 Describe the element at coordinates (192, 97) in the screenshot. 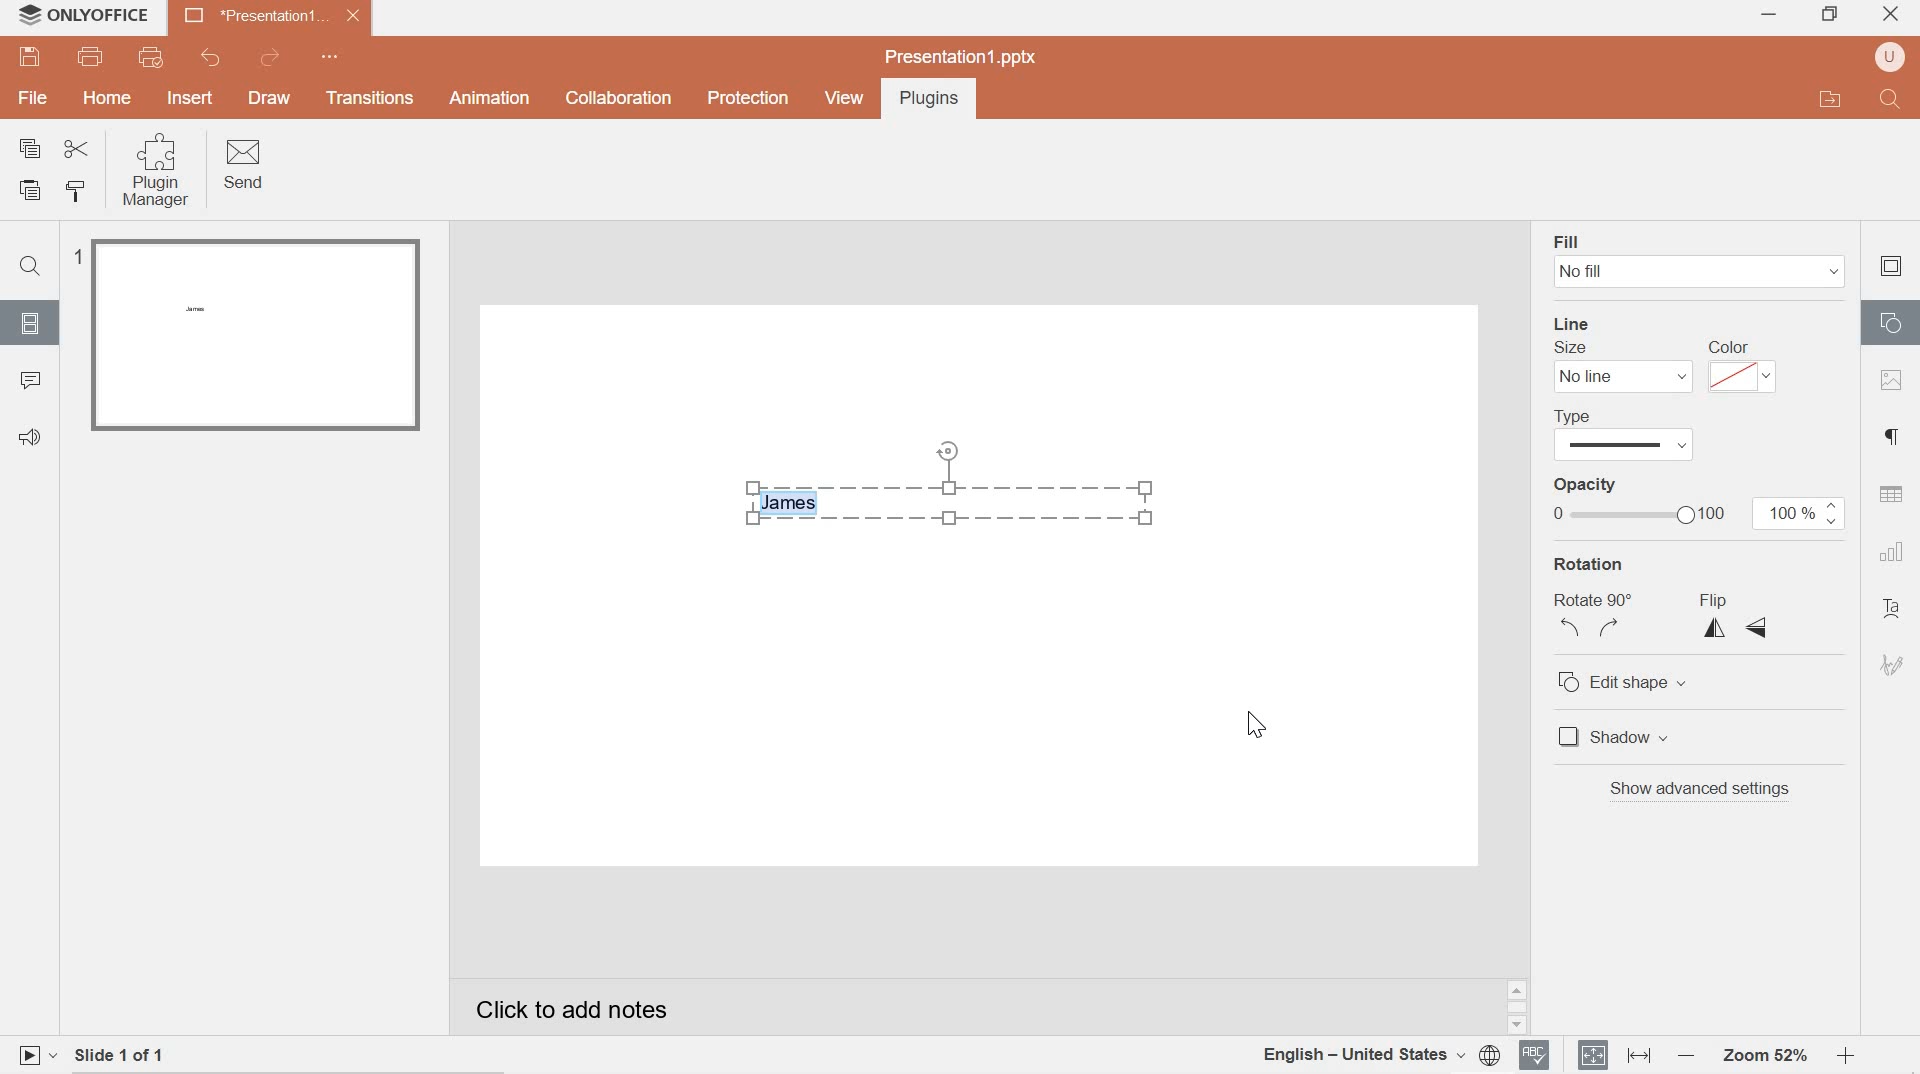

I see `INSERT` at that location.